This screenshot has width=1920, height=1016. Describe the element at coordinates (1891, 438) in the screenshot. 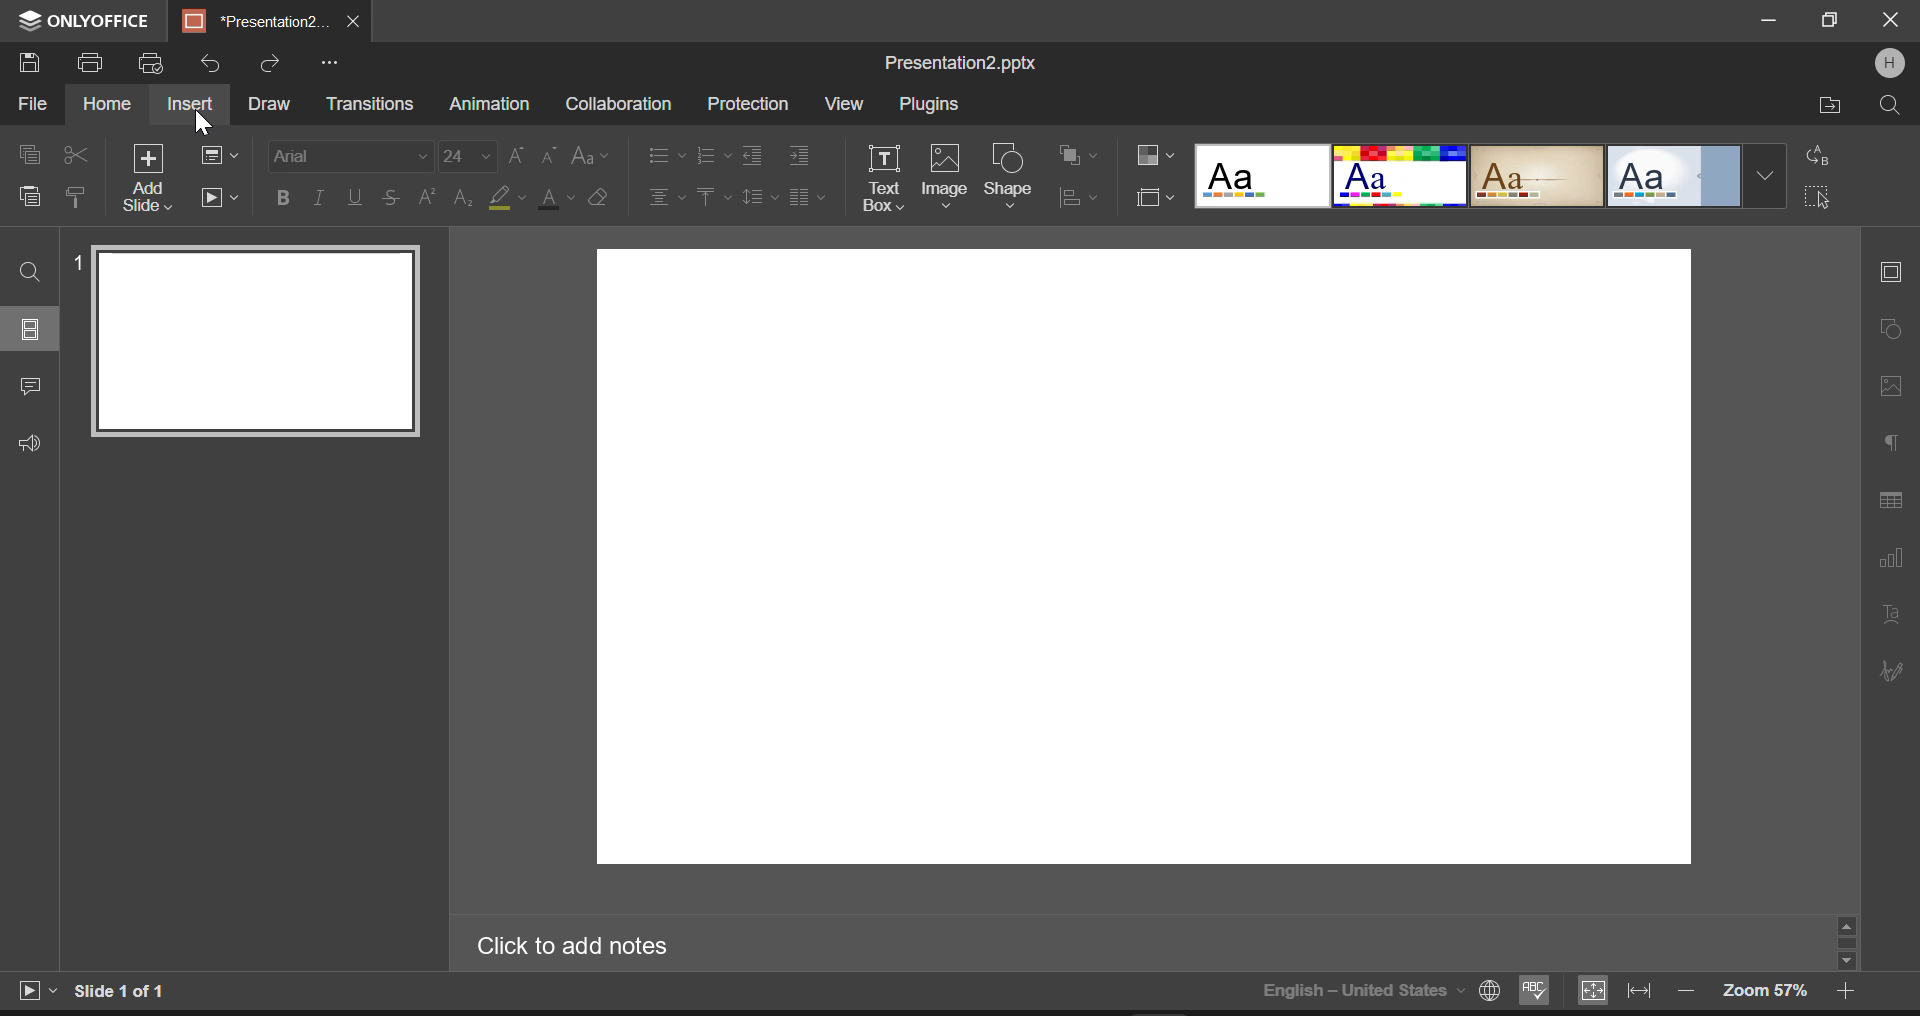

I see `Paragraph Settings` at that location.